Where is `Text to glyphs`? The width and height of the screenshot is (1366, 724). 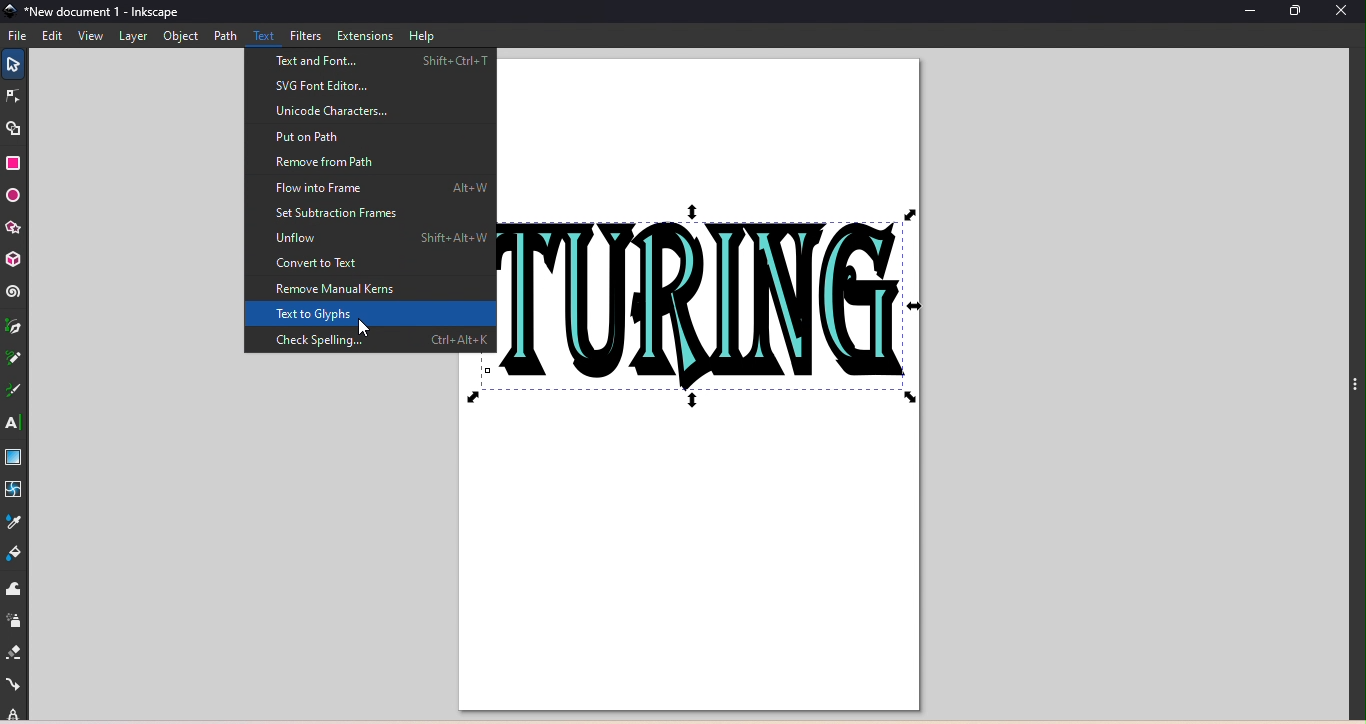
Text to glyphs is located at coordinates (372, 317).